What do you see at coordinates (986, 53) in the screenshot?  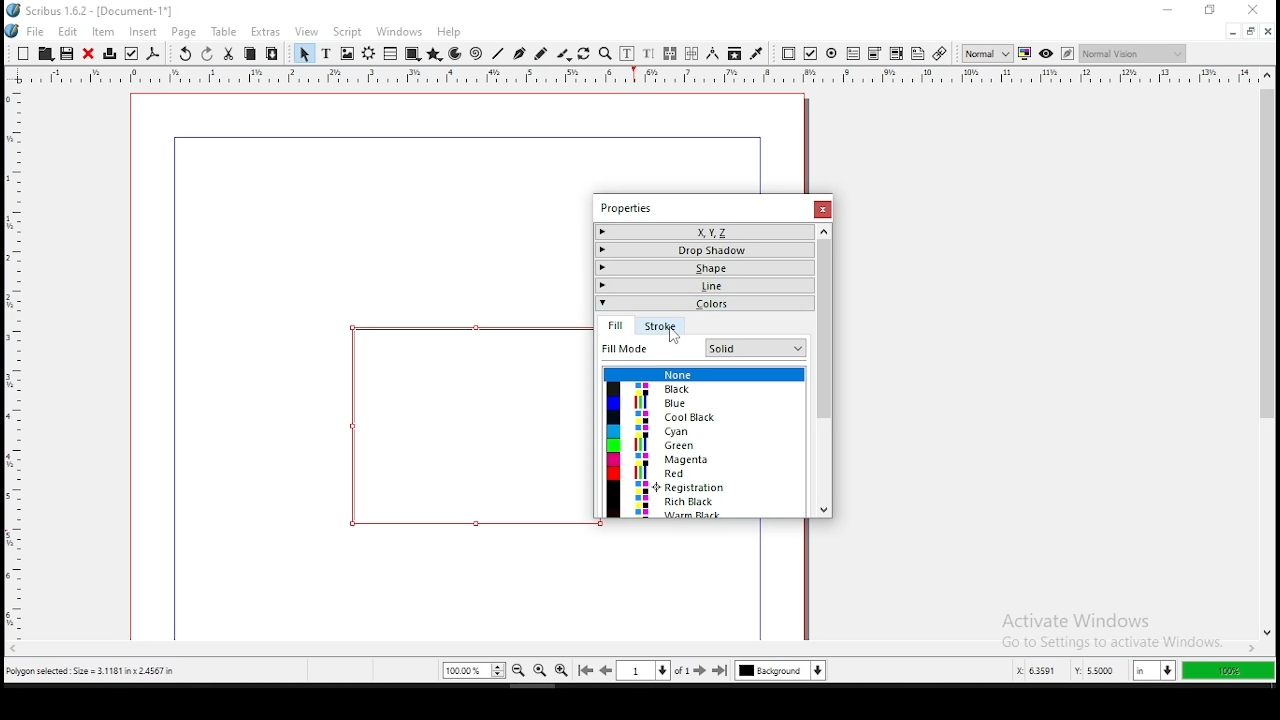 I see `toggle image preview quality` at bounding box center [986, 53].